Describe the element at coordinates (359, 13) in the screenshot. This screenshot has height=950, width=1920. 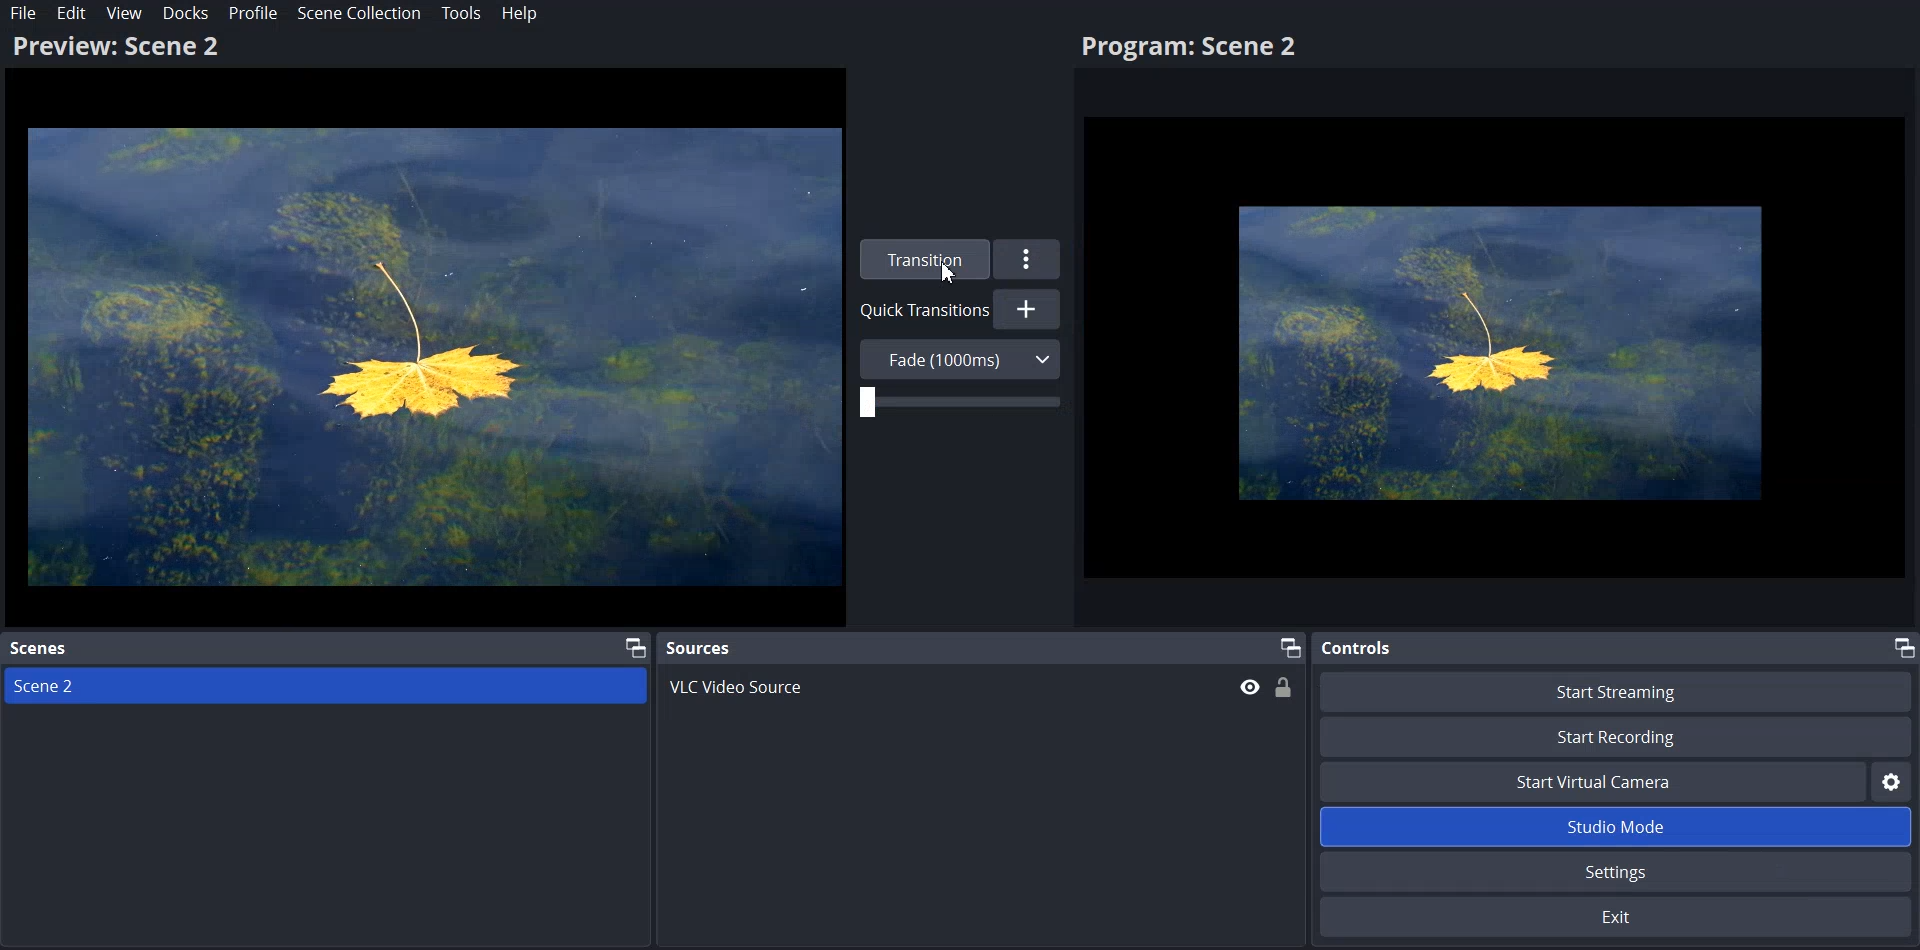
I see `Scene Collection` at that location.